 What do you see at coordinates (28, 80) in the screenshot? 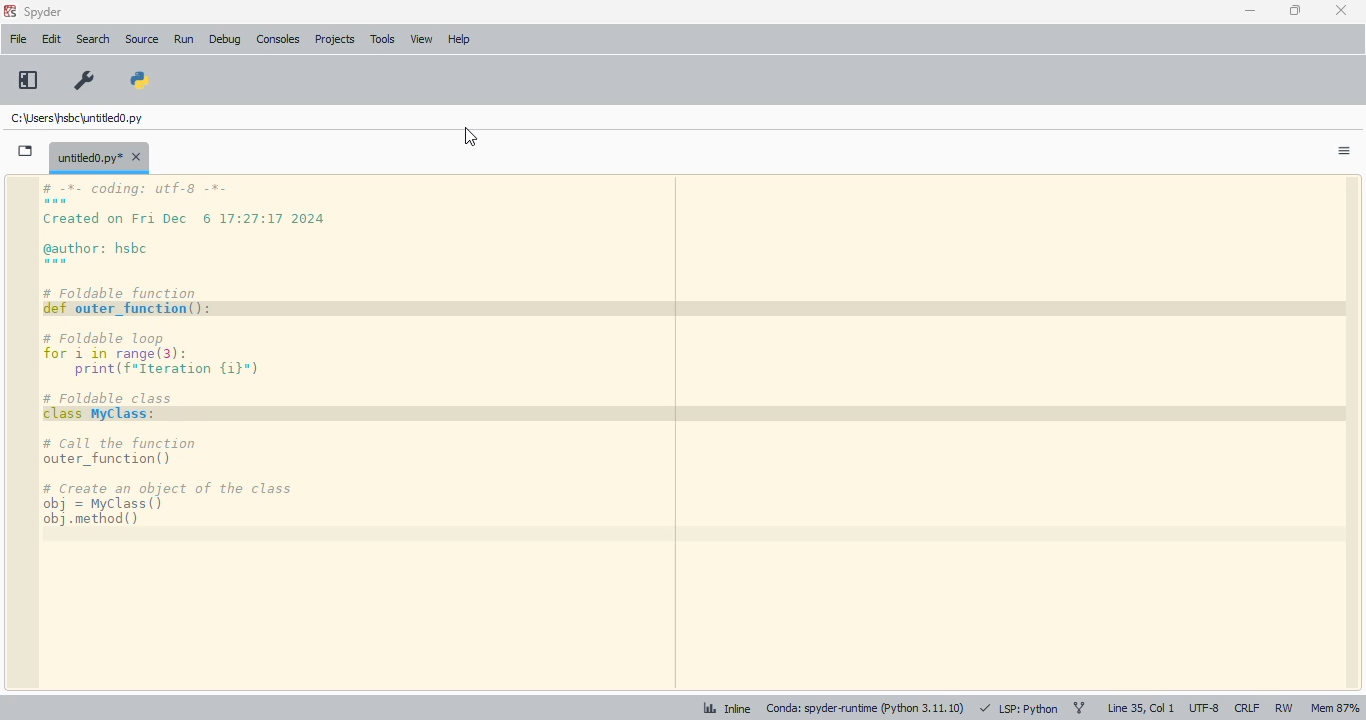
I see `maximize current pane` at bounding box center [28, 80].